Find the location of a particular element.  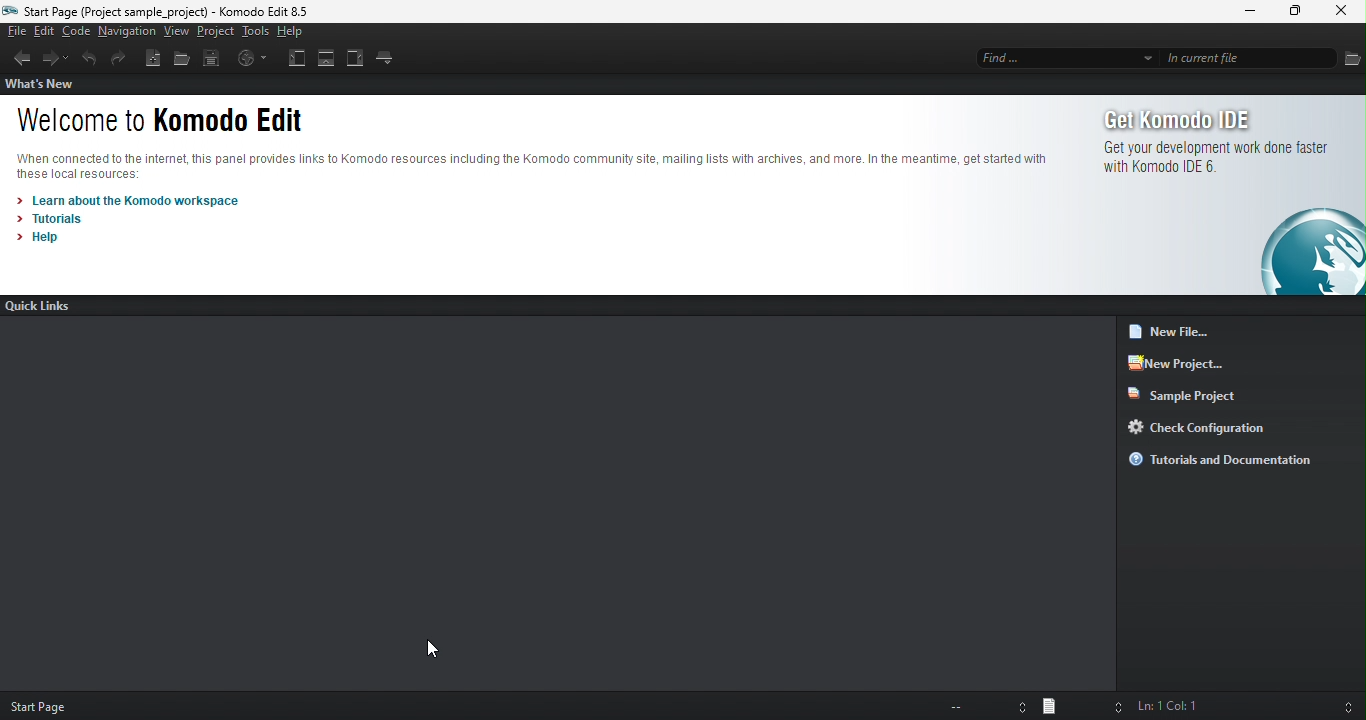

tools is located at coordinates (256, 31).